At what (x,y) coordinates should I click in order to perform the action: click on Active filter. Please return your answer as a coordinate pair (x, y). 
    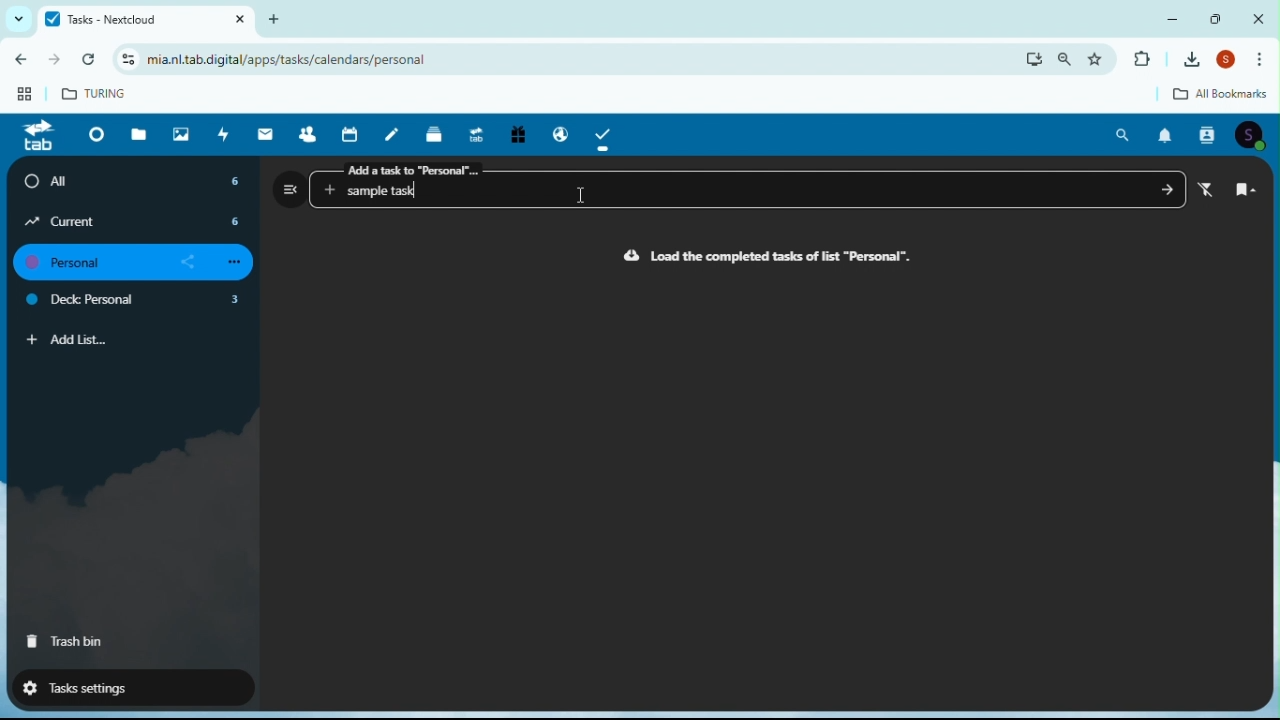
    Looking at the image, I should click on (1211, 190).